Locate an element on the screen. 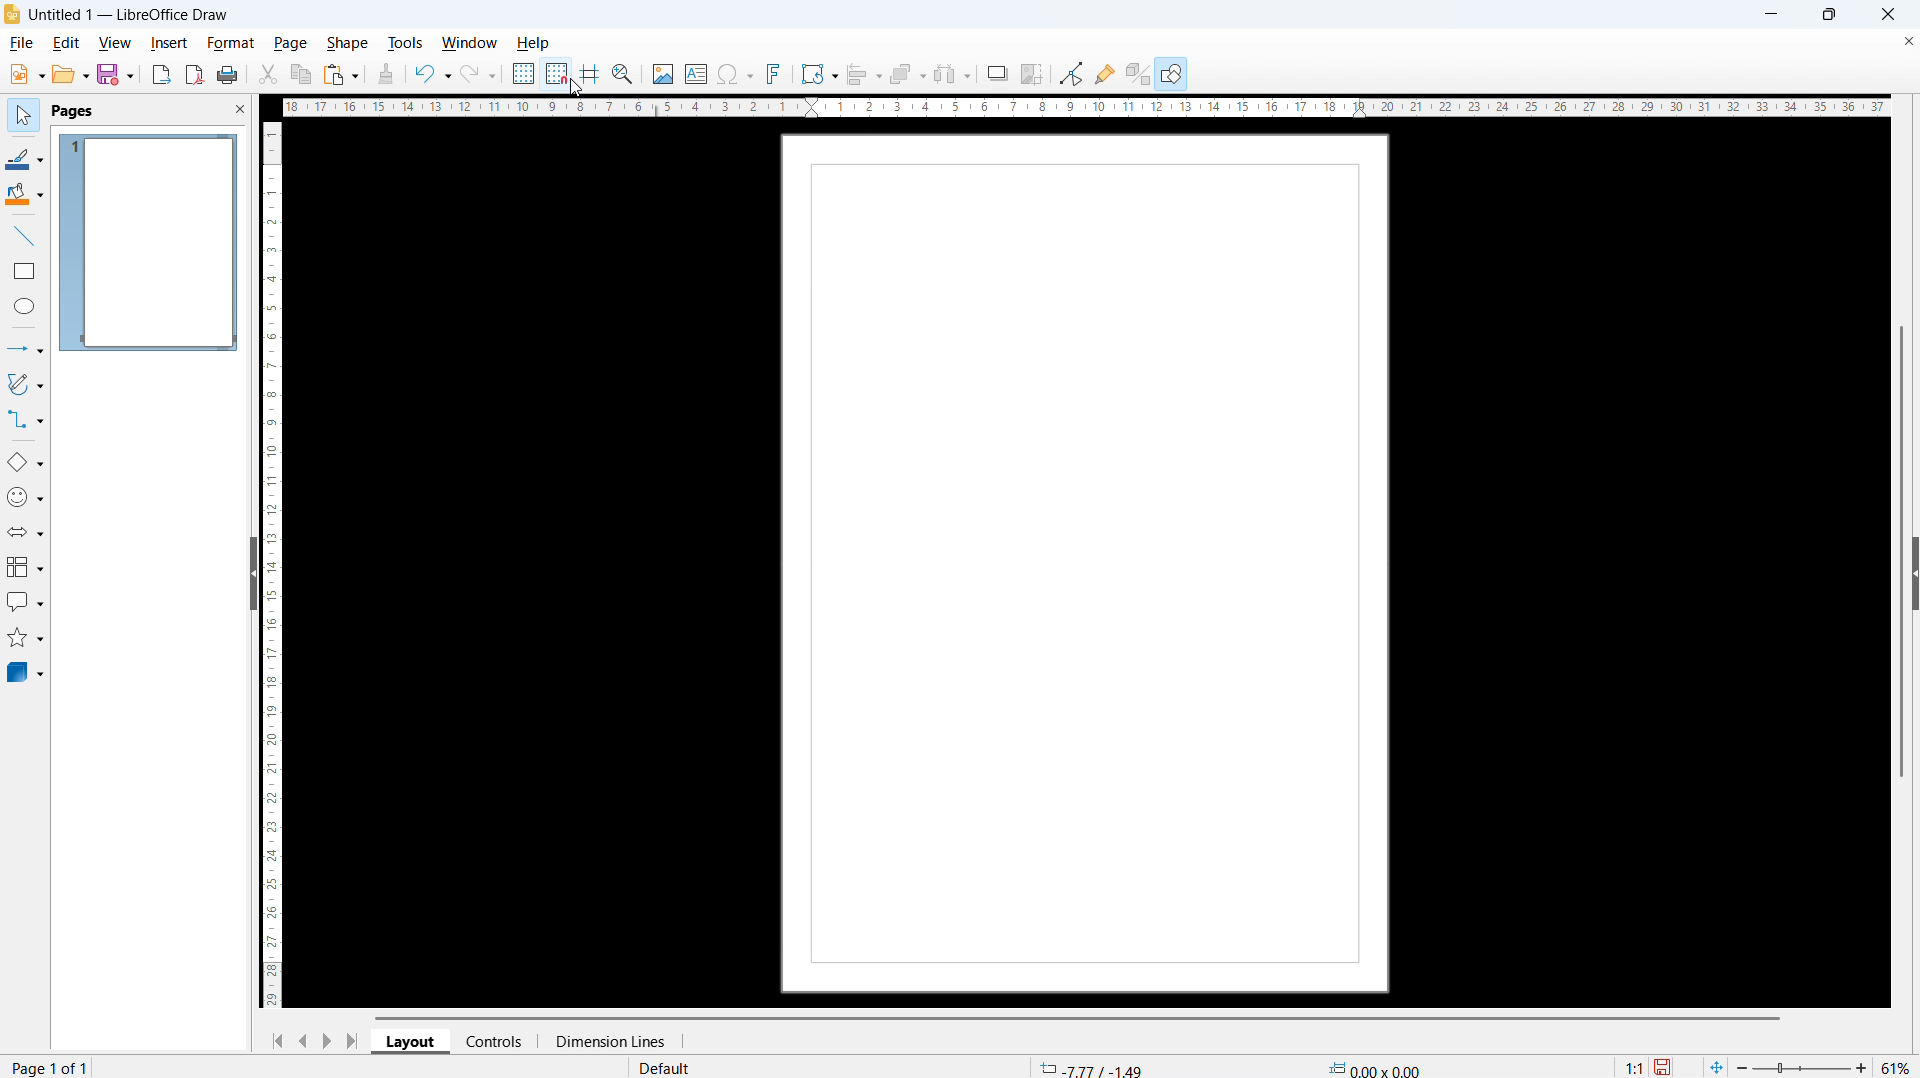 Image resolution: width=1920 pixels, height=1078 pixels. rectangle is located at coordinates (23, 271).